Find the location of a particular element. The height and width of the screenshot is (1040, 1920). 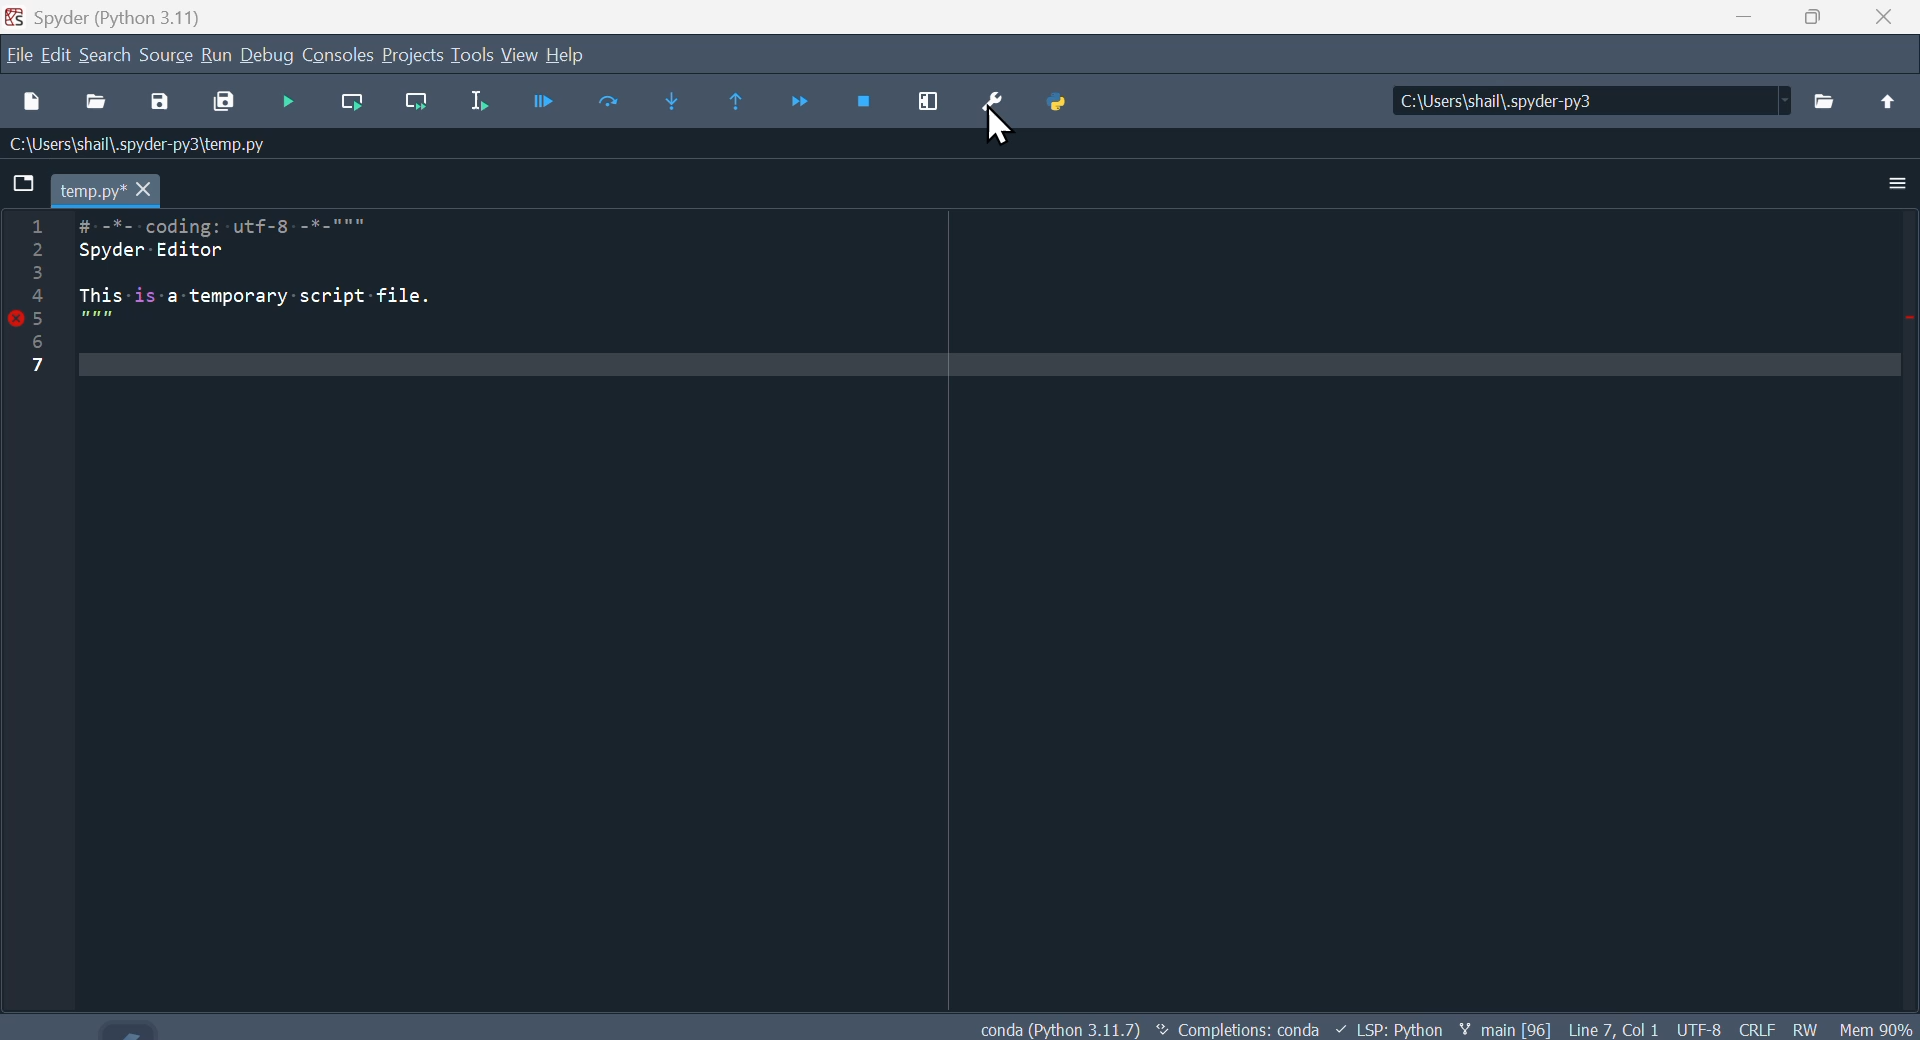

files is located at coordinates (1828, 97).